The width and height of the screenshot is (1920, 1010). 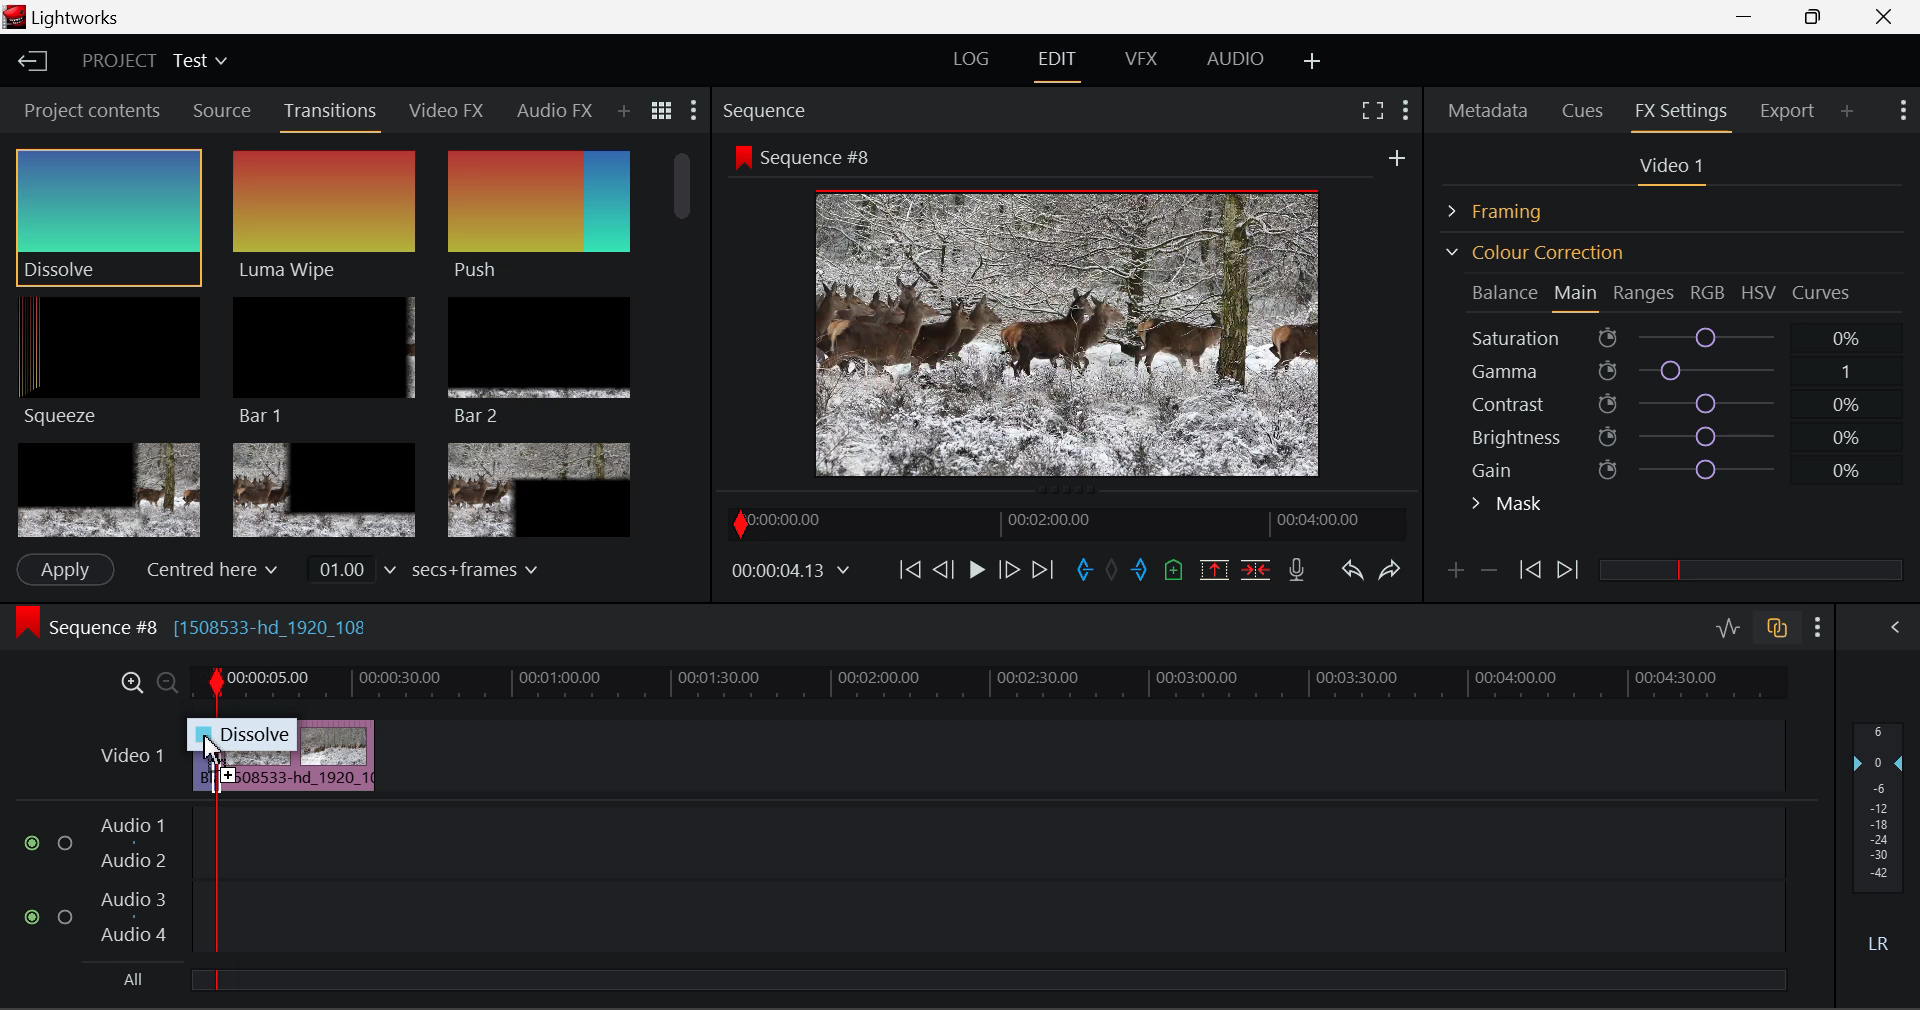 What do you see at coordinates (1172, 571) in the screenshot?
I see `Mark Cue` at bounding box center [1172, 571].